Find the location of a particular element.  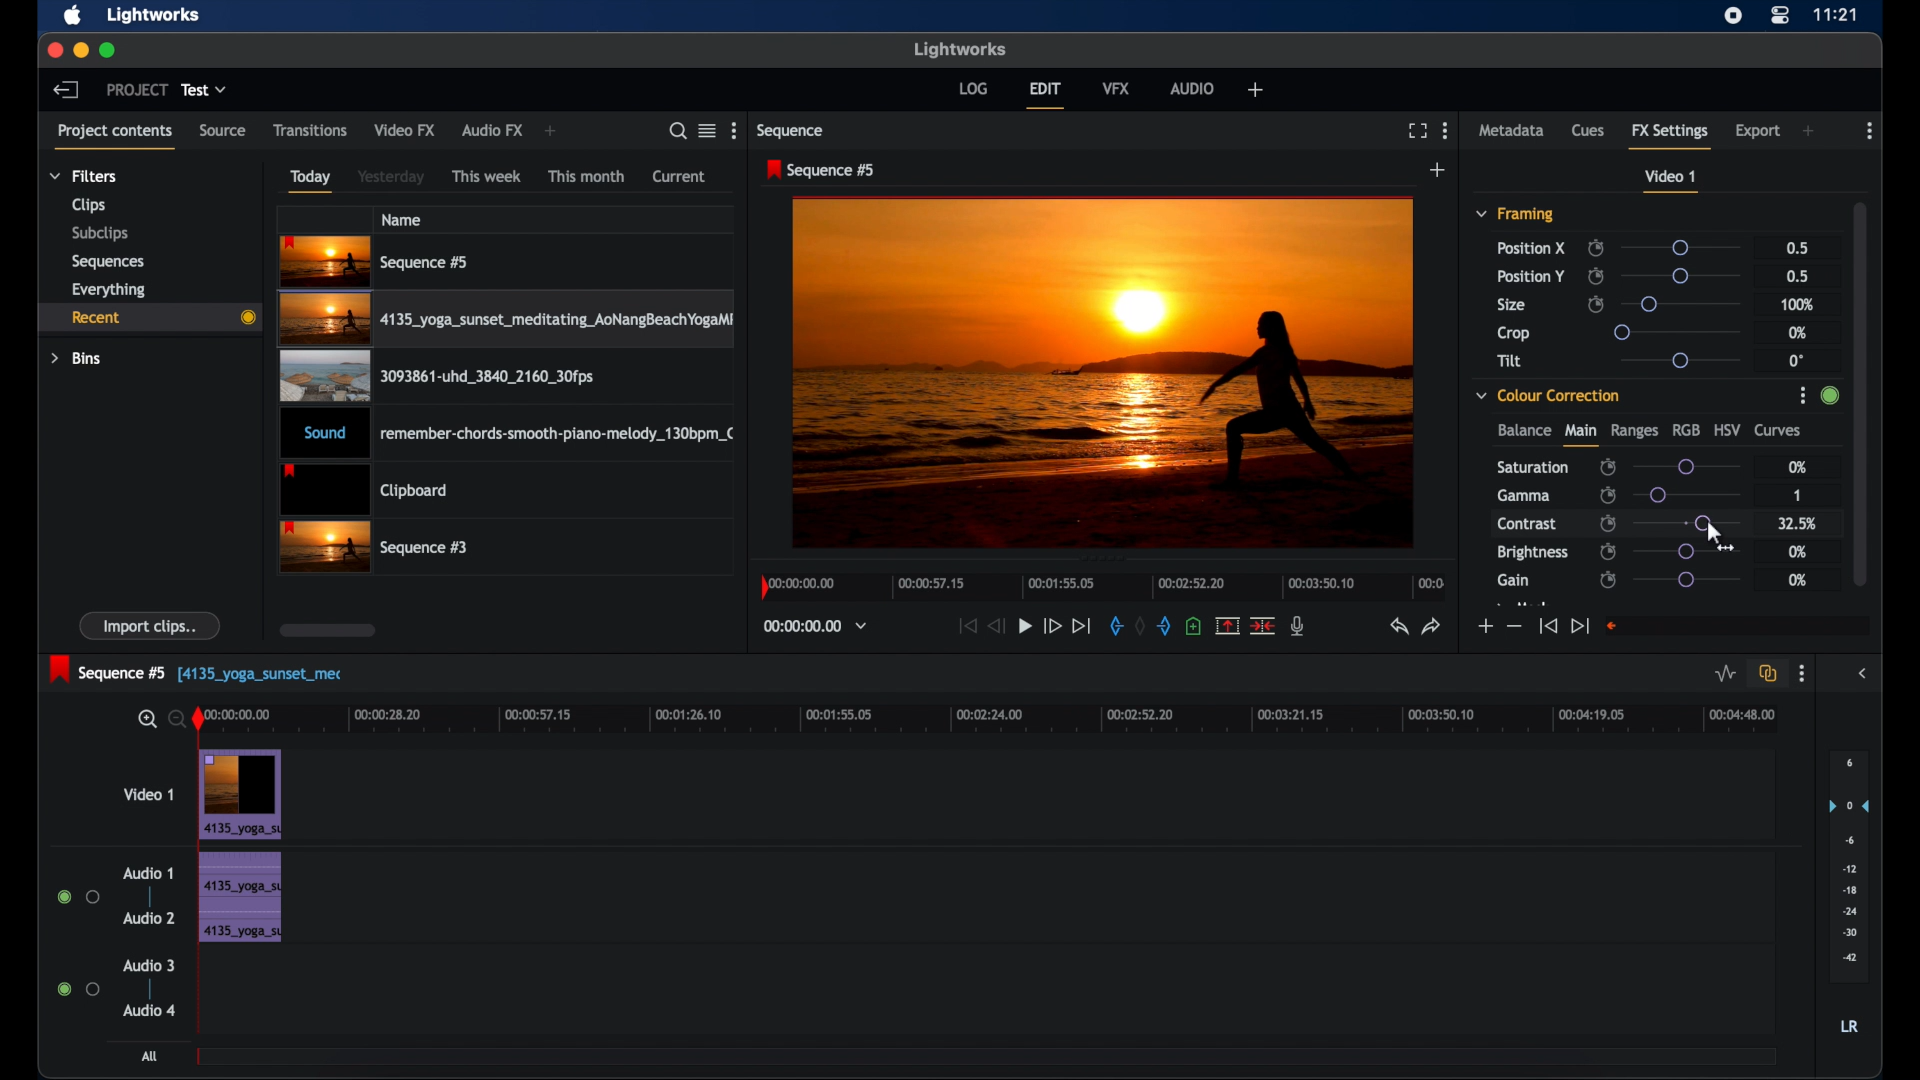

gain is located at coordinates (1513, 581).